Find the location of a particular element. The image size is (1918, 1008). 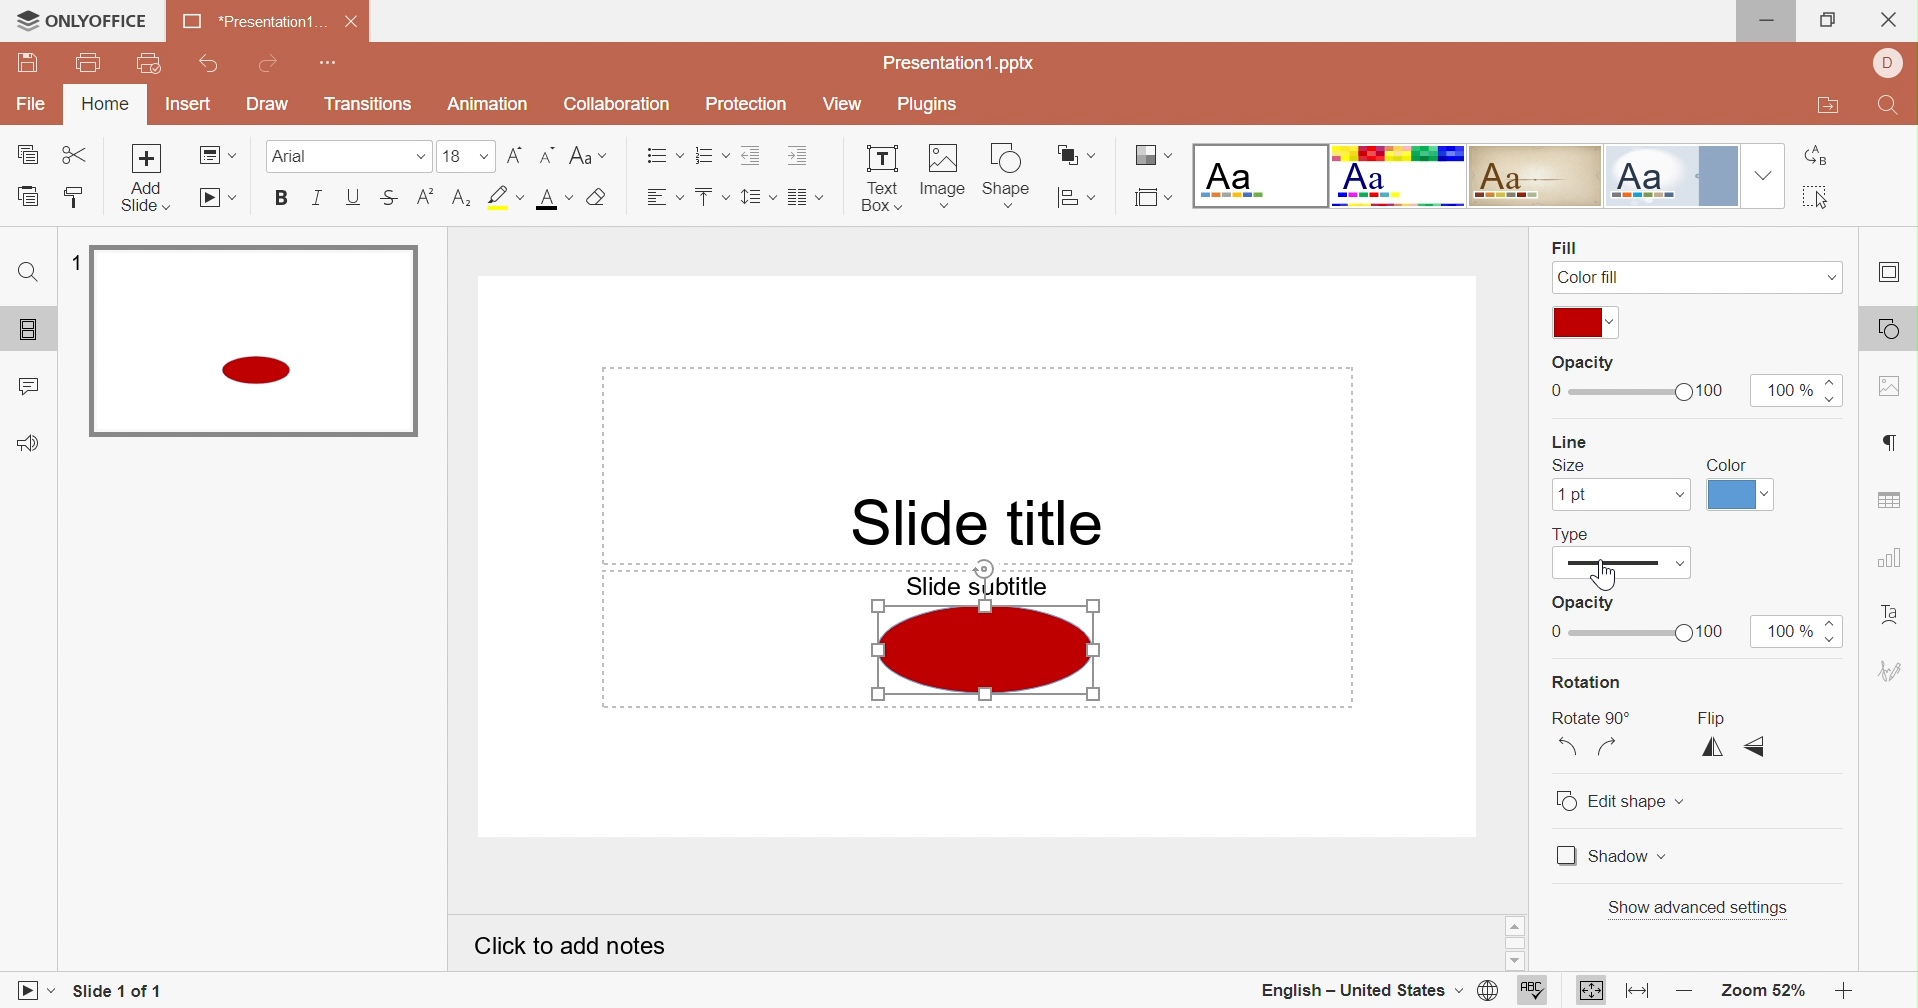

Restore down is located at coordinates (1825, 22).